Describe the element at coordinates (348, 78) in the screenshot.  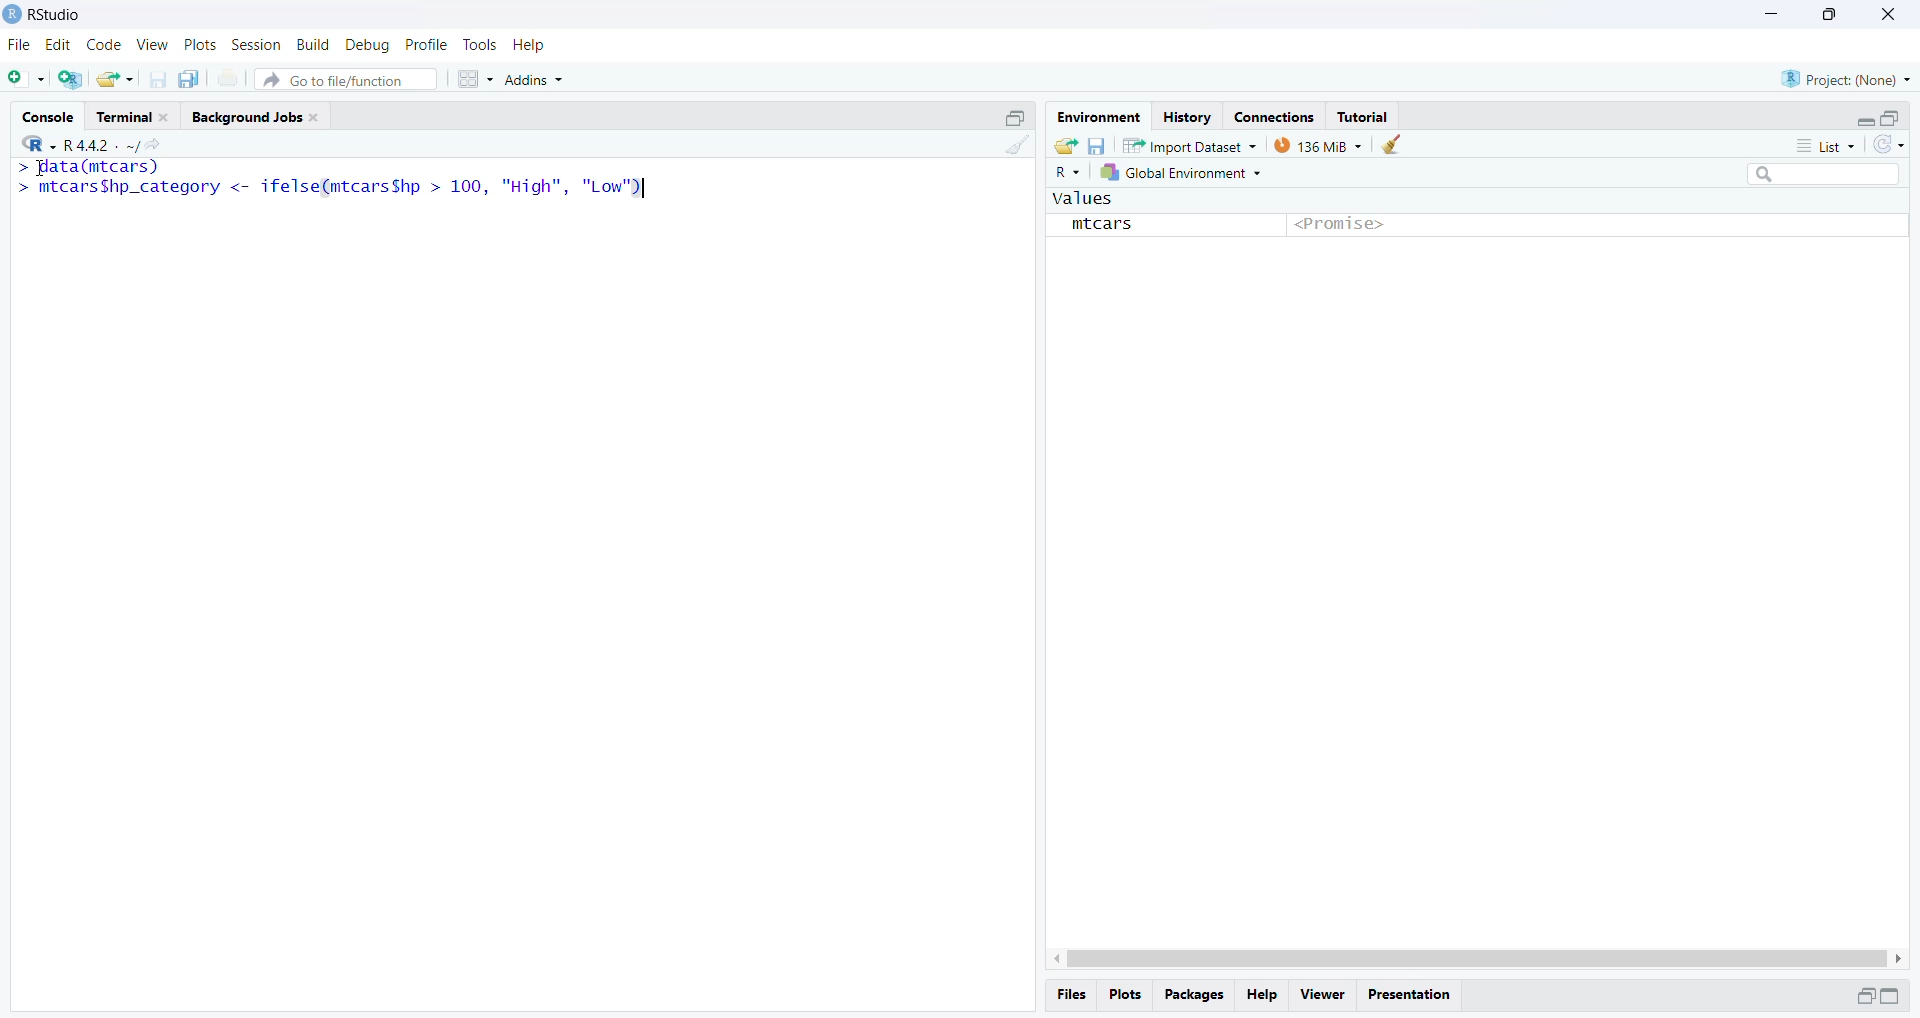
I see `Go to file/function` at that location.